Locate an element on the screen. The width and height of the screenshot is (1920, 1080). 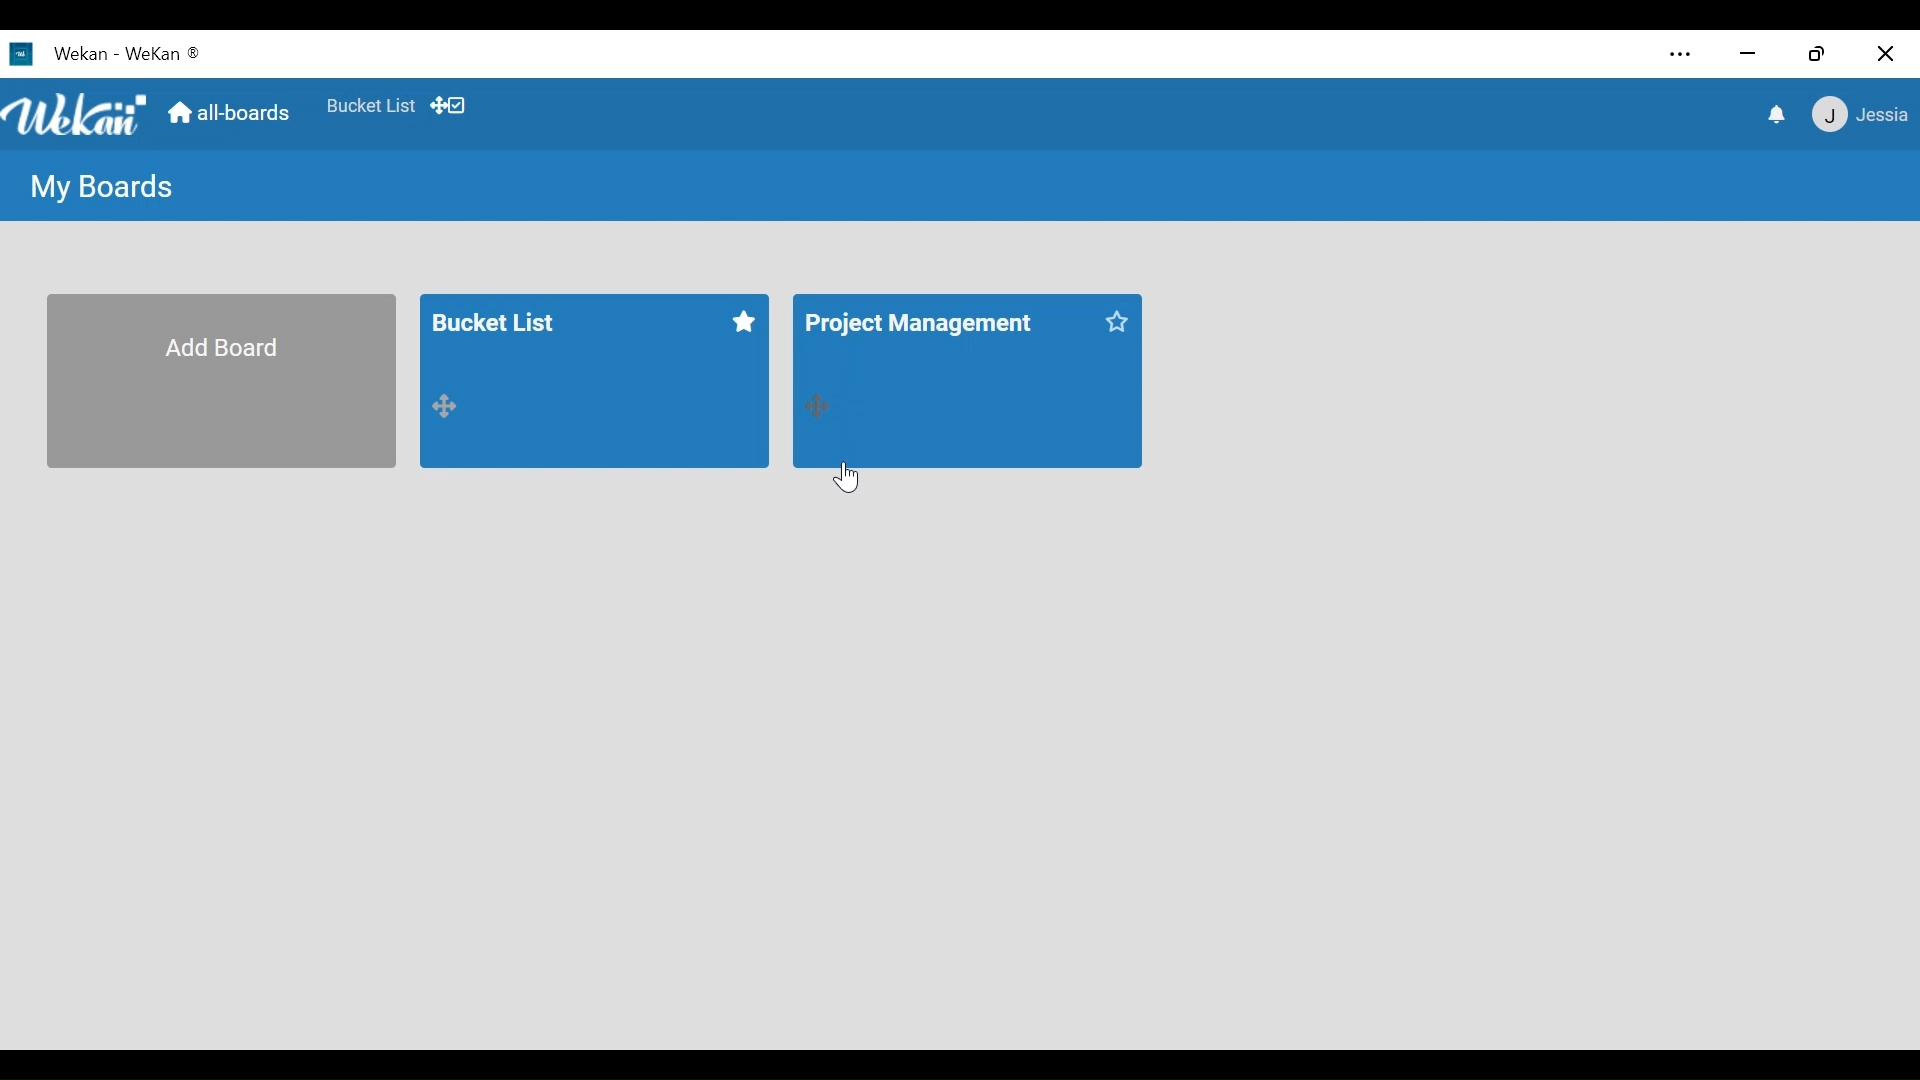
settings and more is located at coordinates (1681, 54).